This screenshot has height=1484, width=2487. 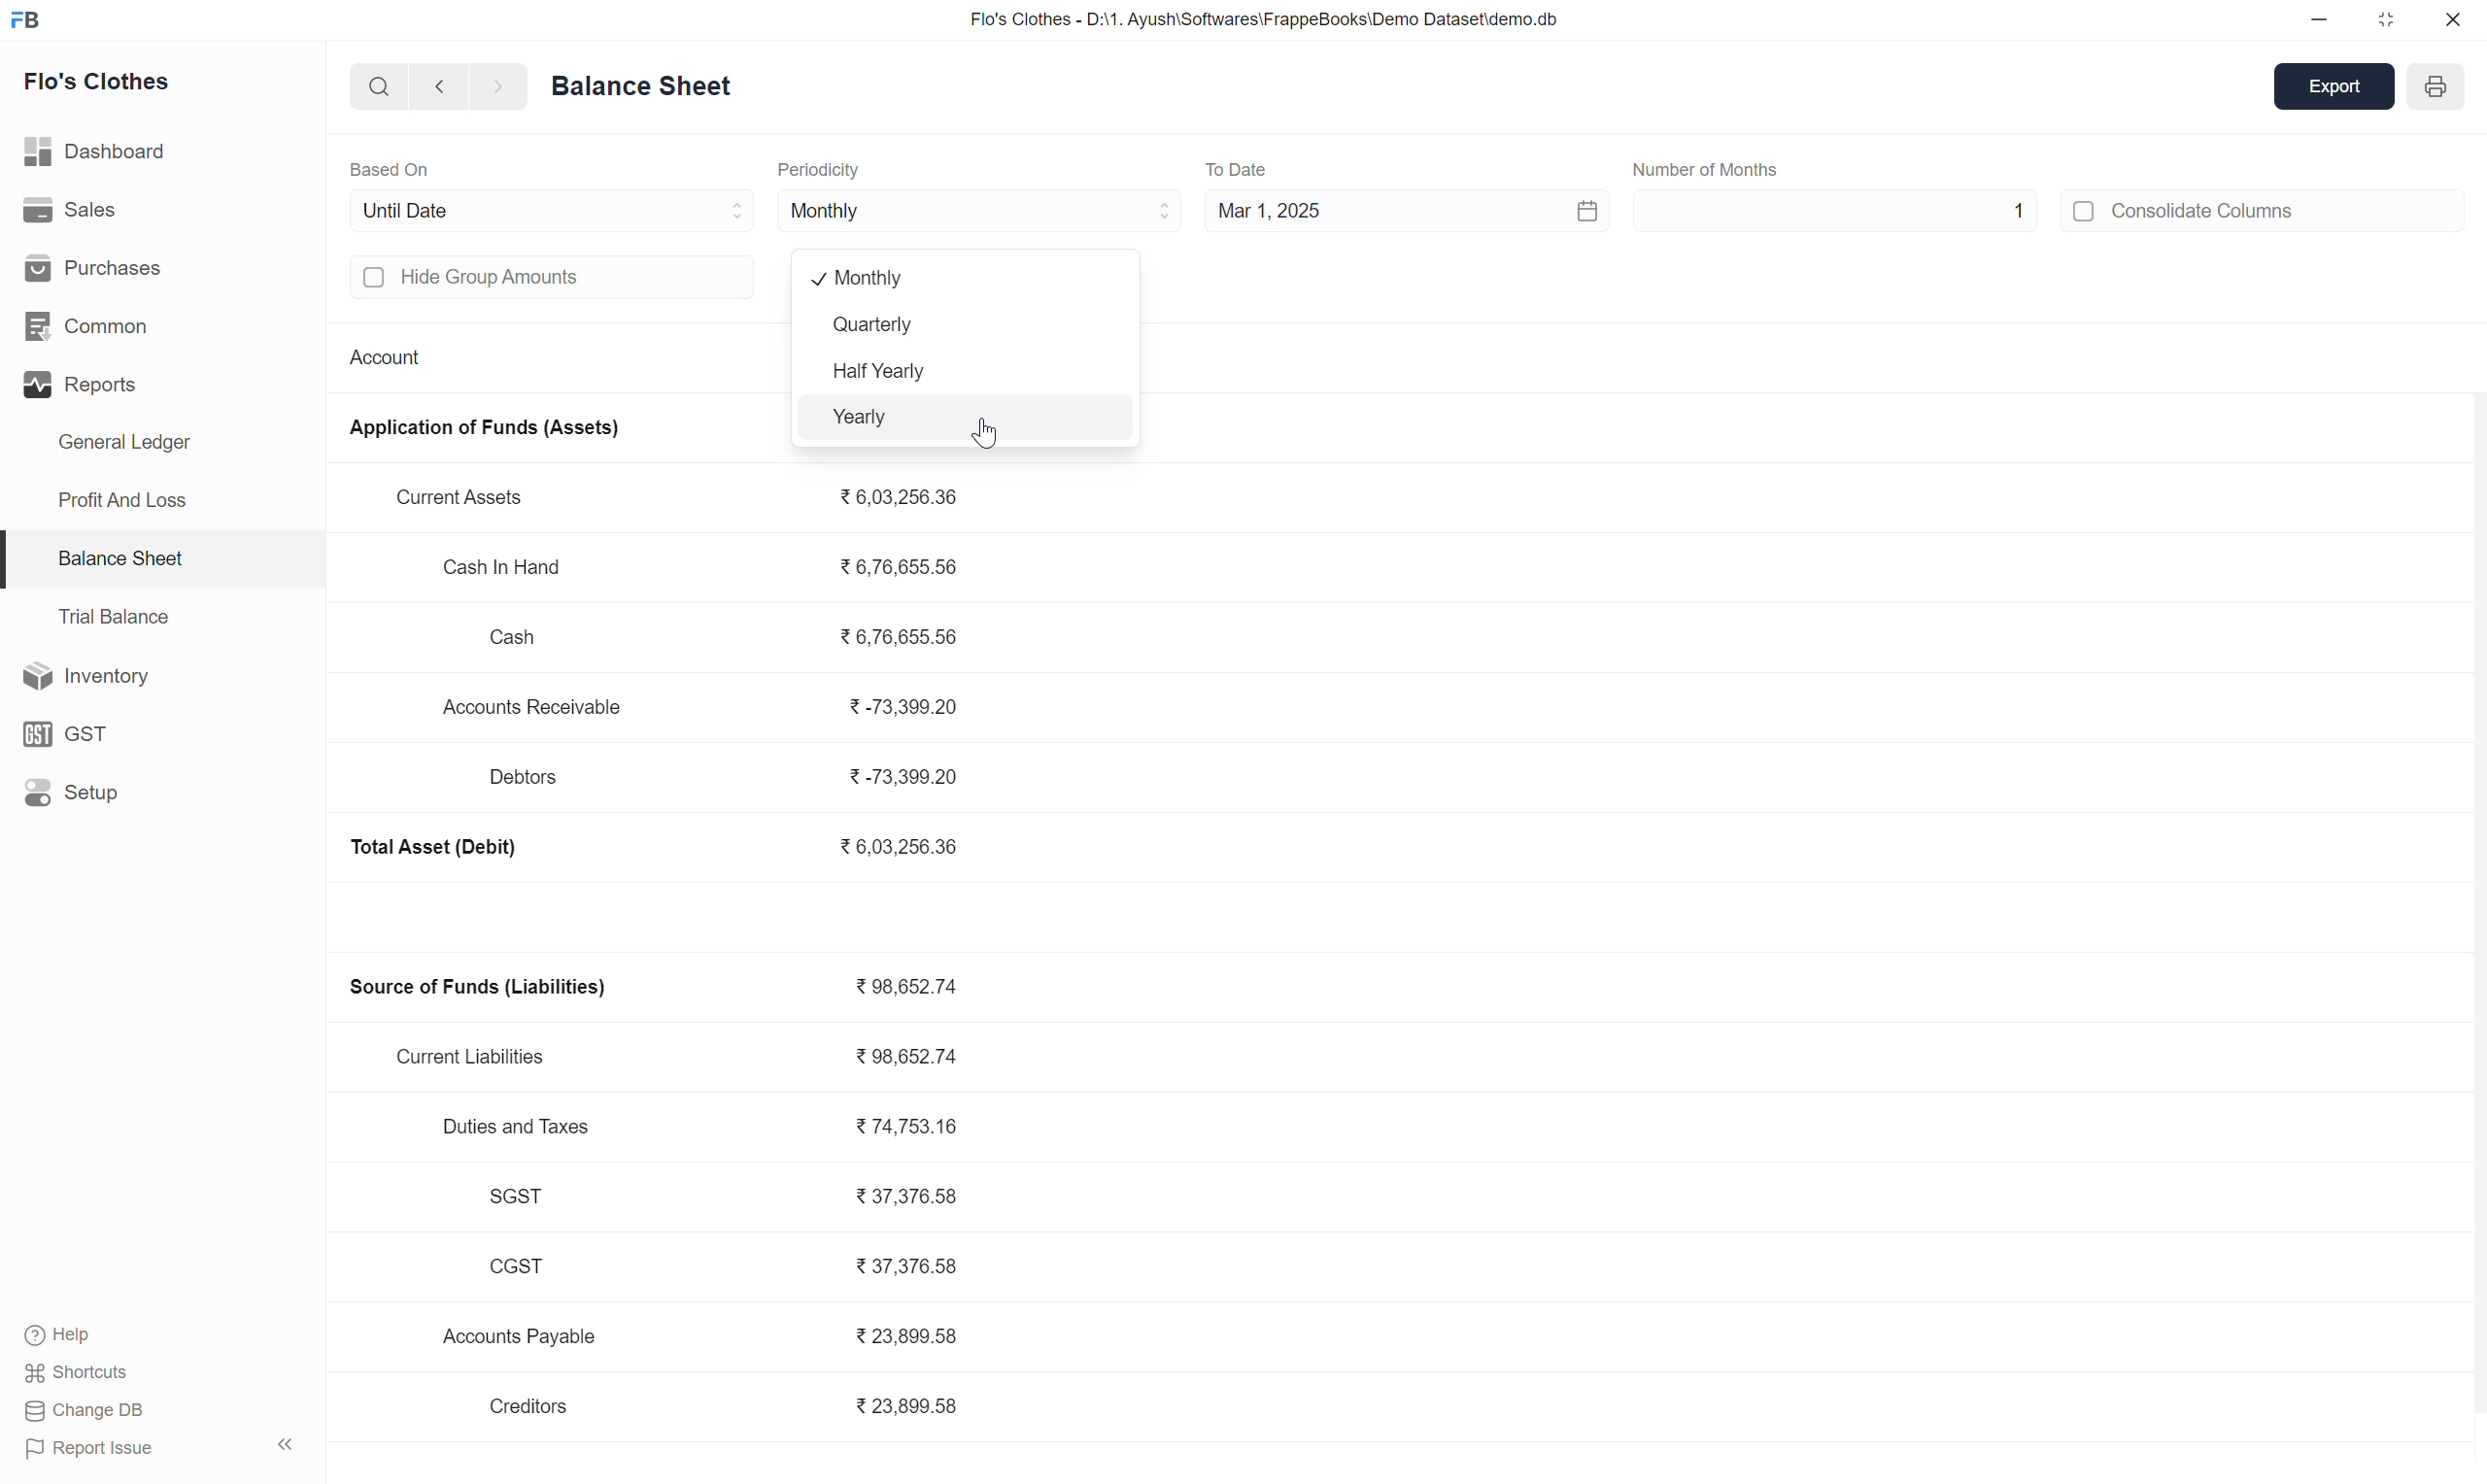 I want to click on 6,03,256.36, so click(x=906, y=497).